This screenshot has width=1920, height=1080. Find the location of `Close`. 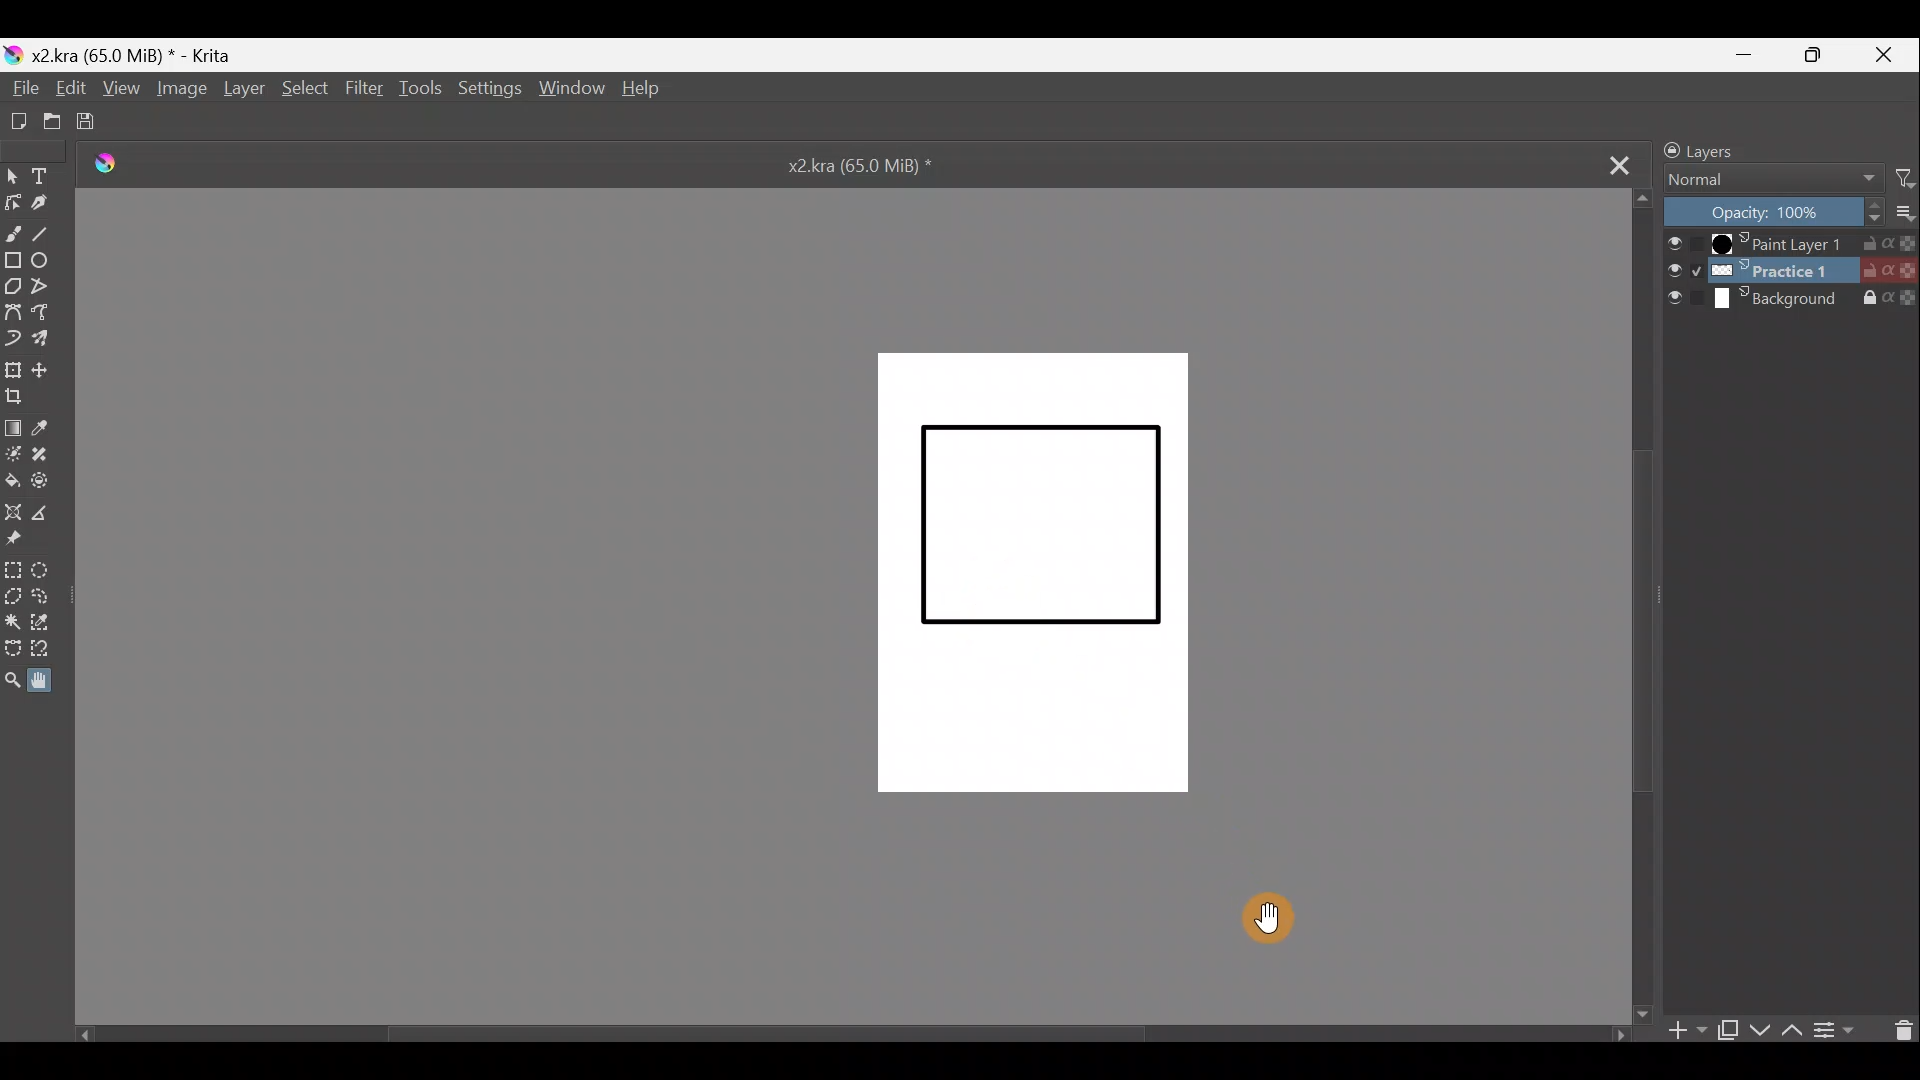

Close is located at coordinates (1884, 56).